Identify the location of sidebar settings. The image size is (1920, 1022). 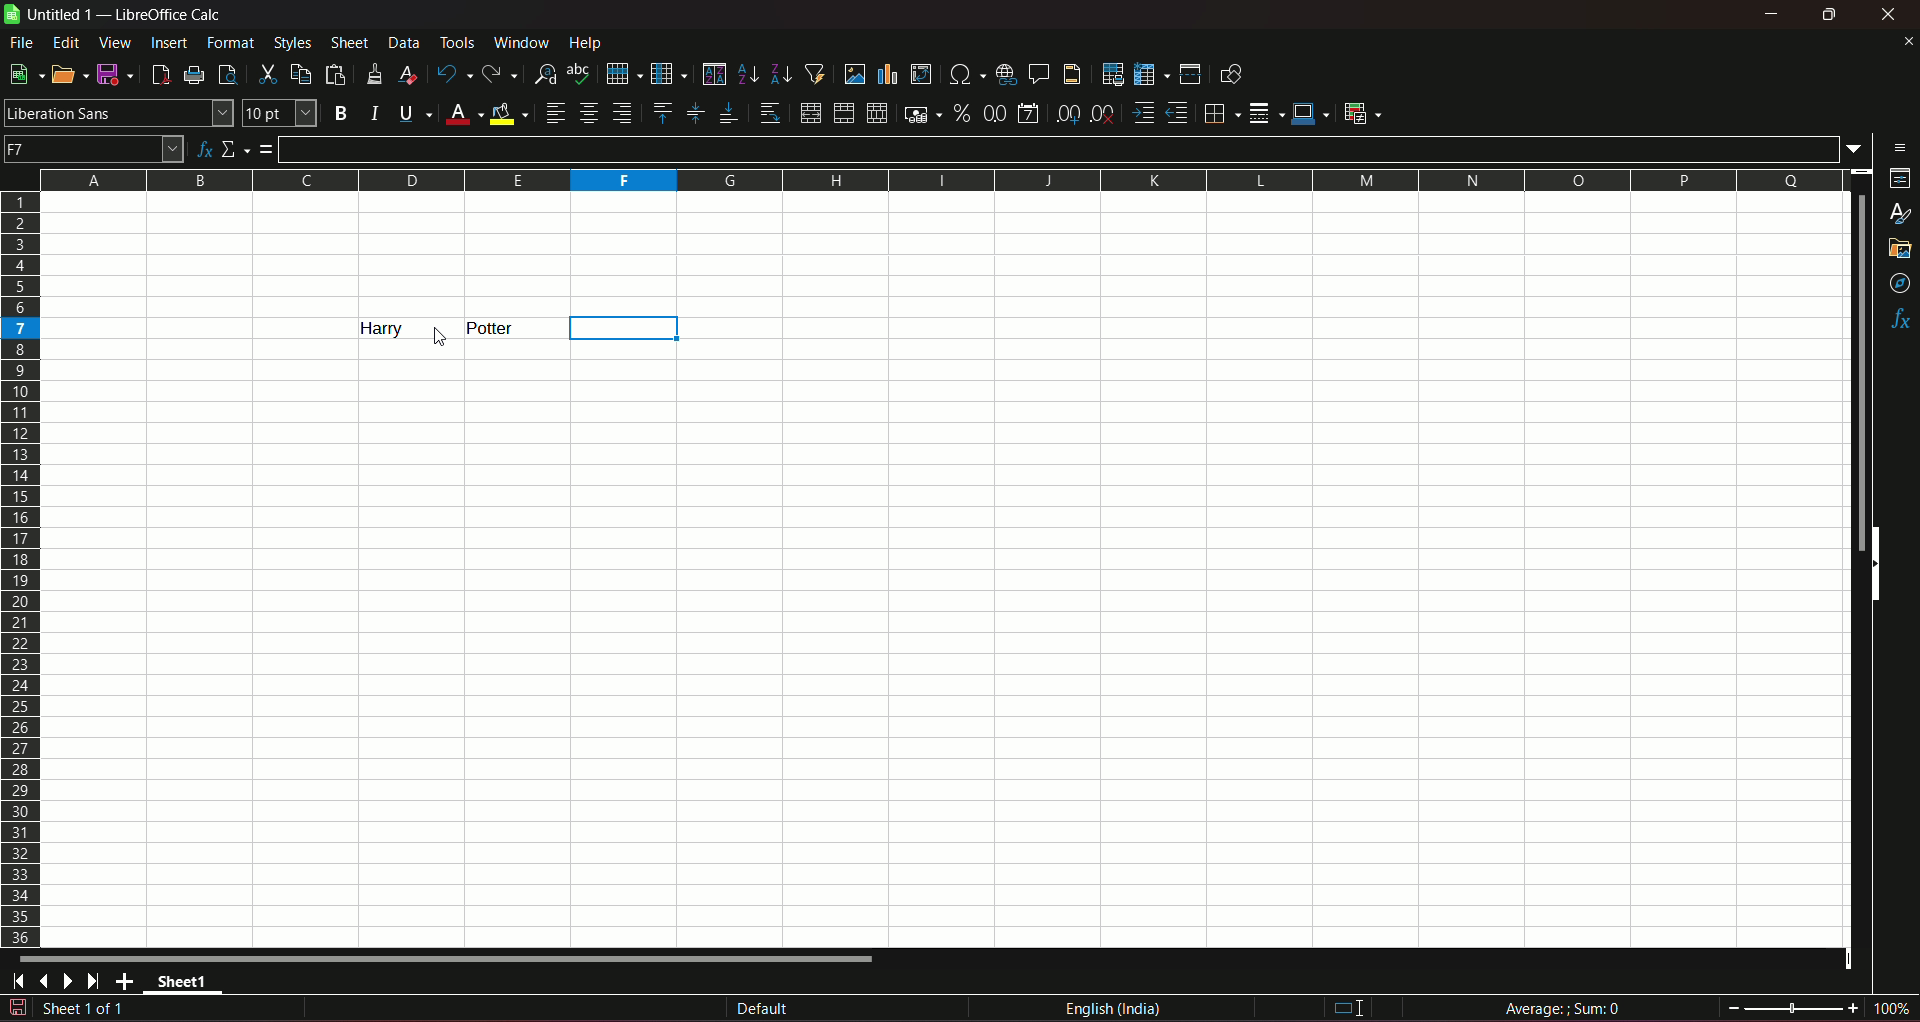
(1901, 146).